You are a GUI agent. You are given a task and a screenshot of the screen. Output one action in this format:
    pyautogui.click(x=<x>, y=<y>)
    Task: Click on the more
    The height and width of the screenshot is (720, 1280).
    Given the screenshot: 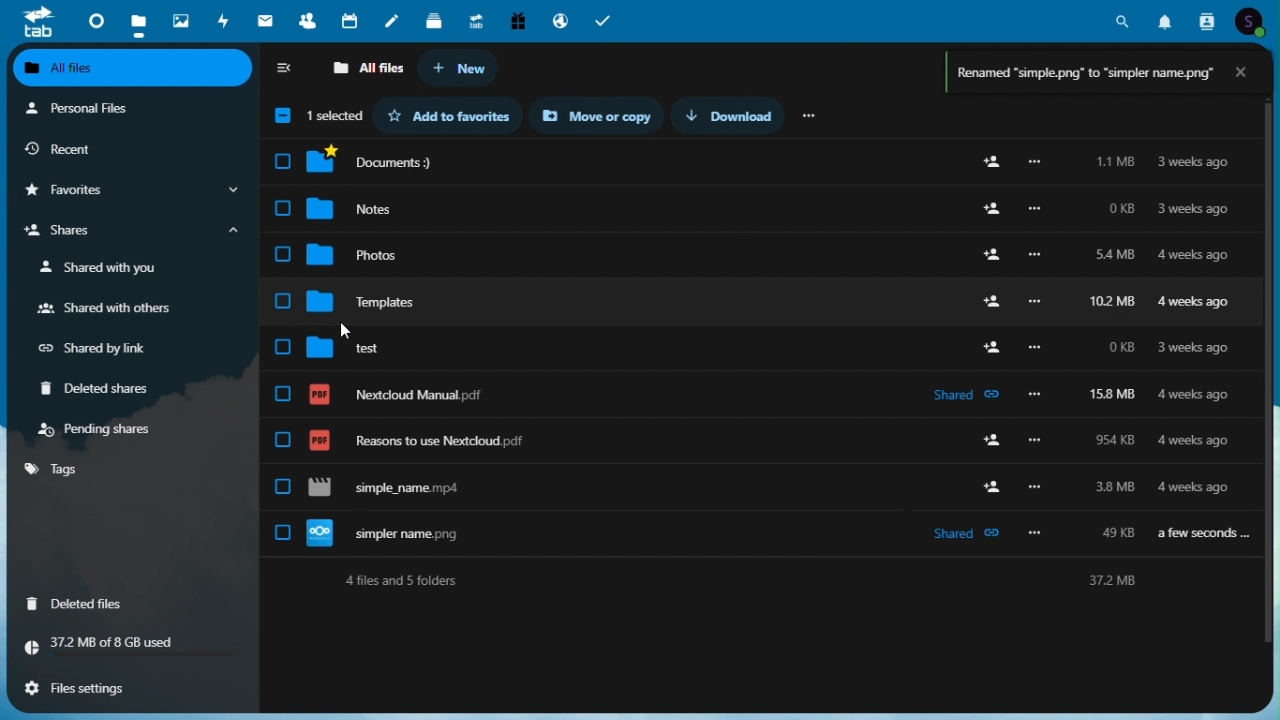 What is the action you would take?
    pyautogui.click(x=811, y=114)
    